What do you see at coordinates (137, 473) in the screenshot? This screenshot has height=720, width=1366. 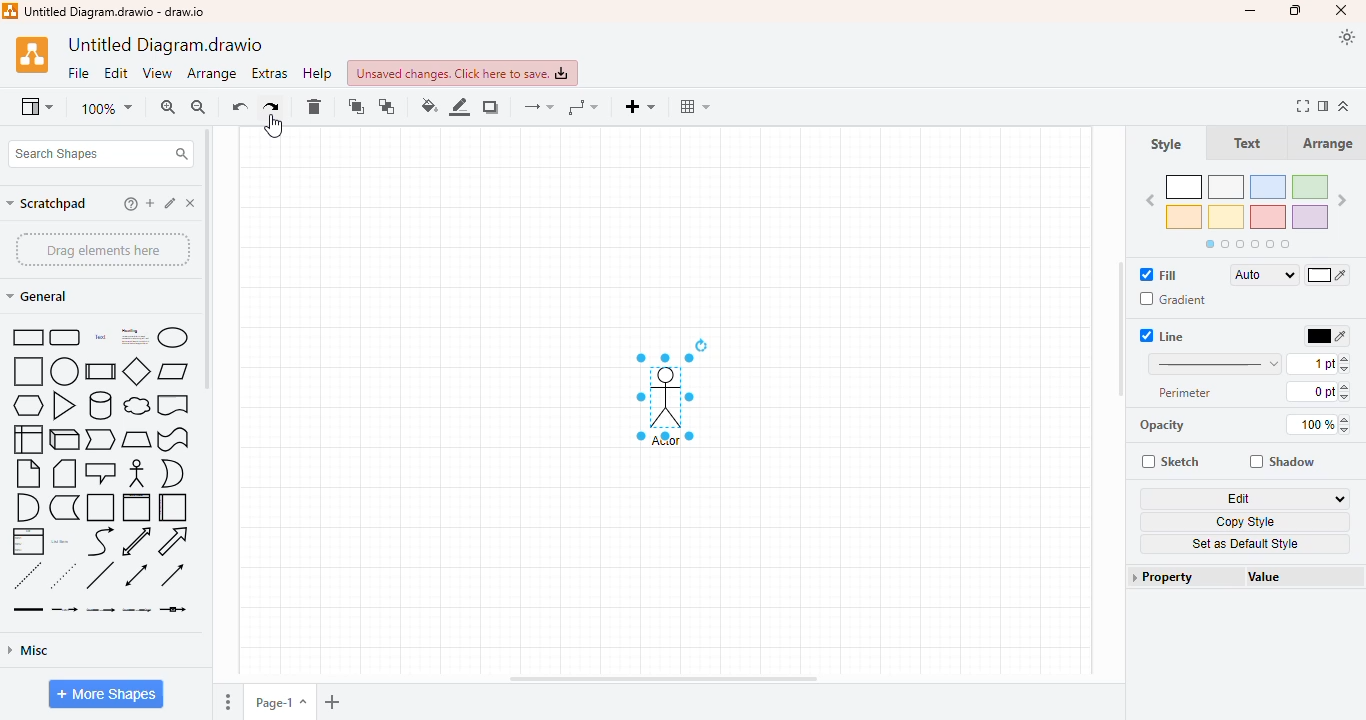 I see `actor` at bounding box center [137, 473].